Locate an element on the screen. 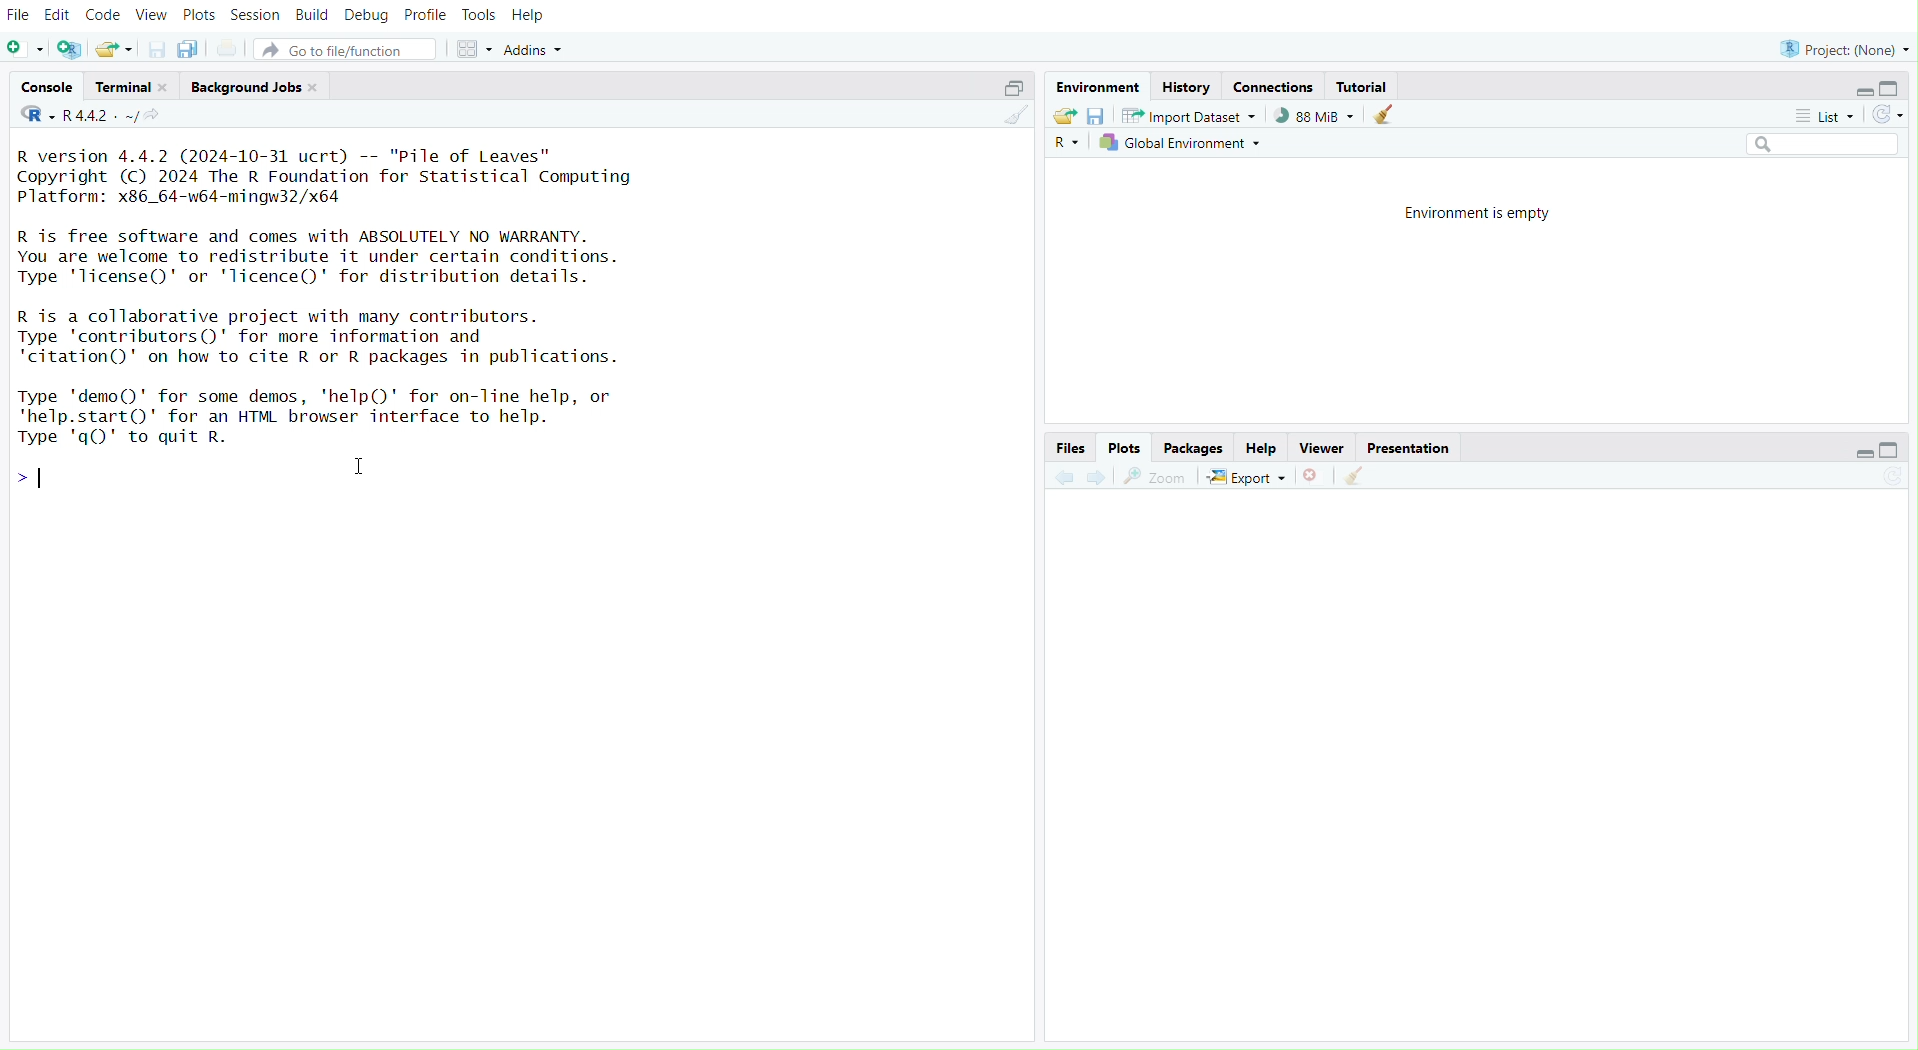 The image size is (1918, 1050). Open an existing file (Ctrl + O) is located at coordinates (113, 49).